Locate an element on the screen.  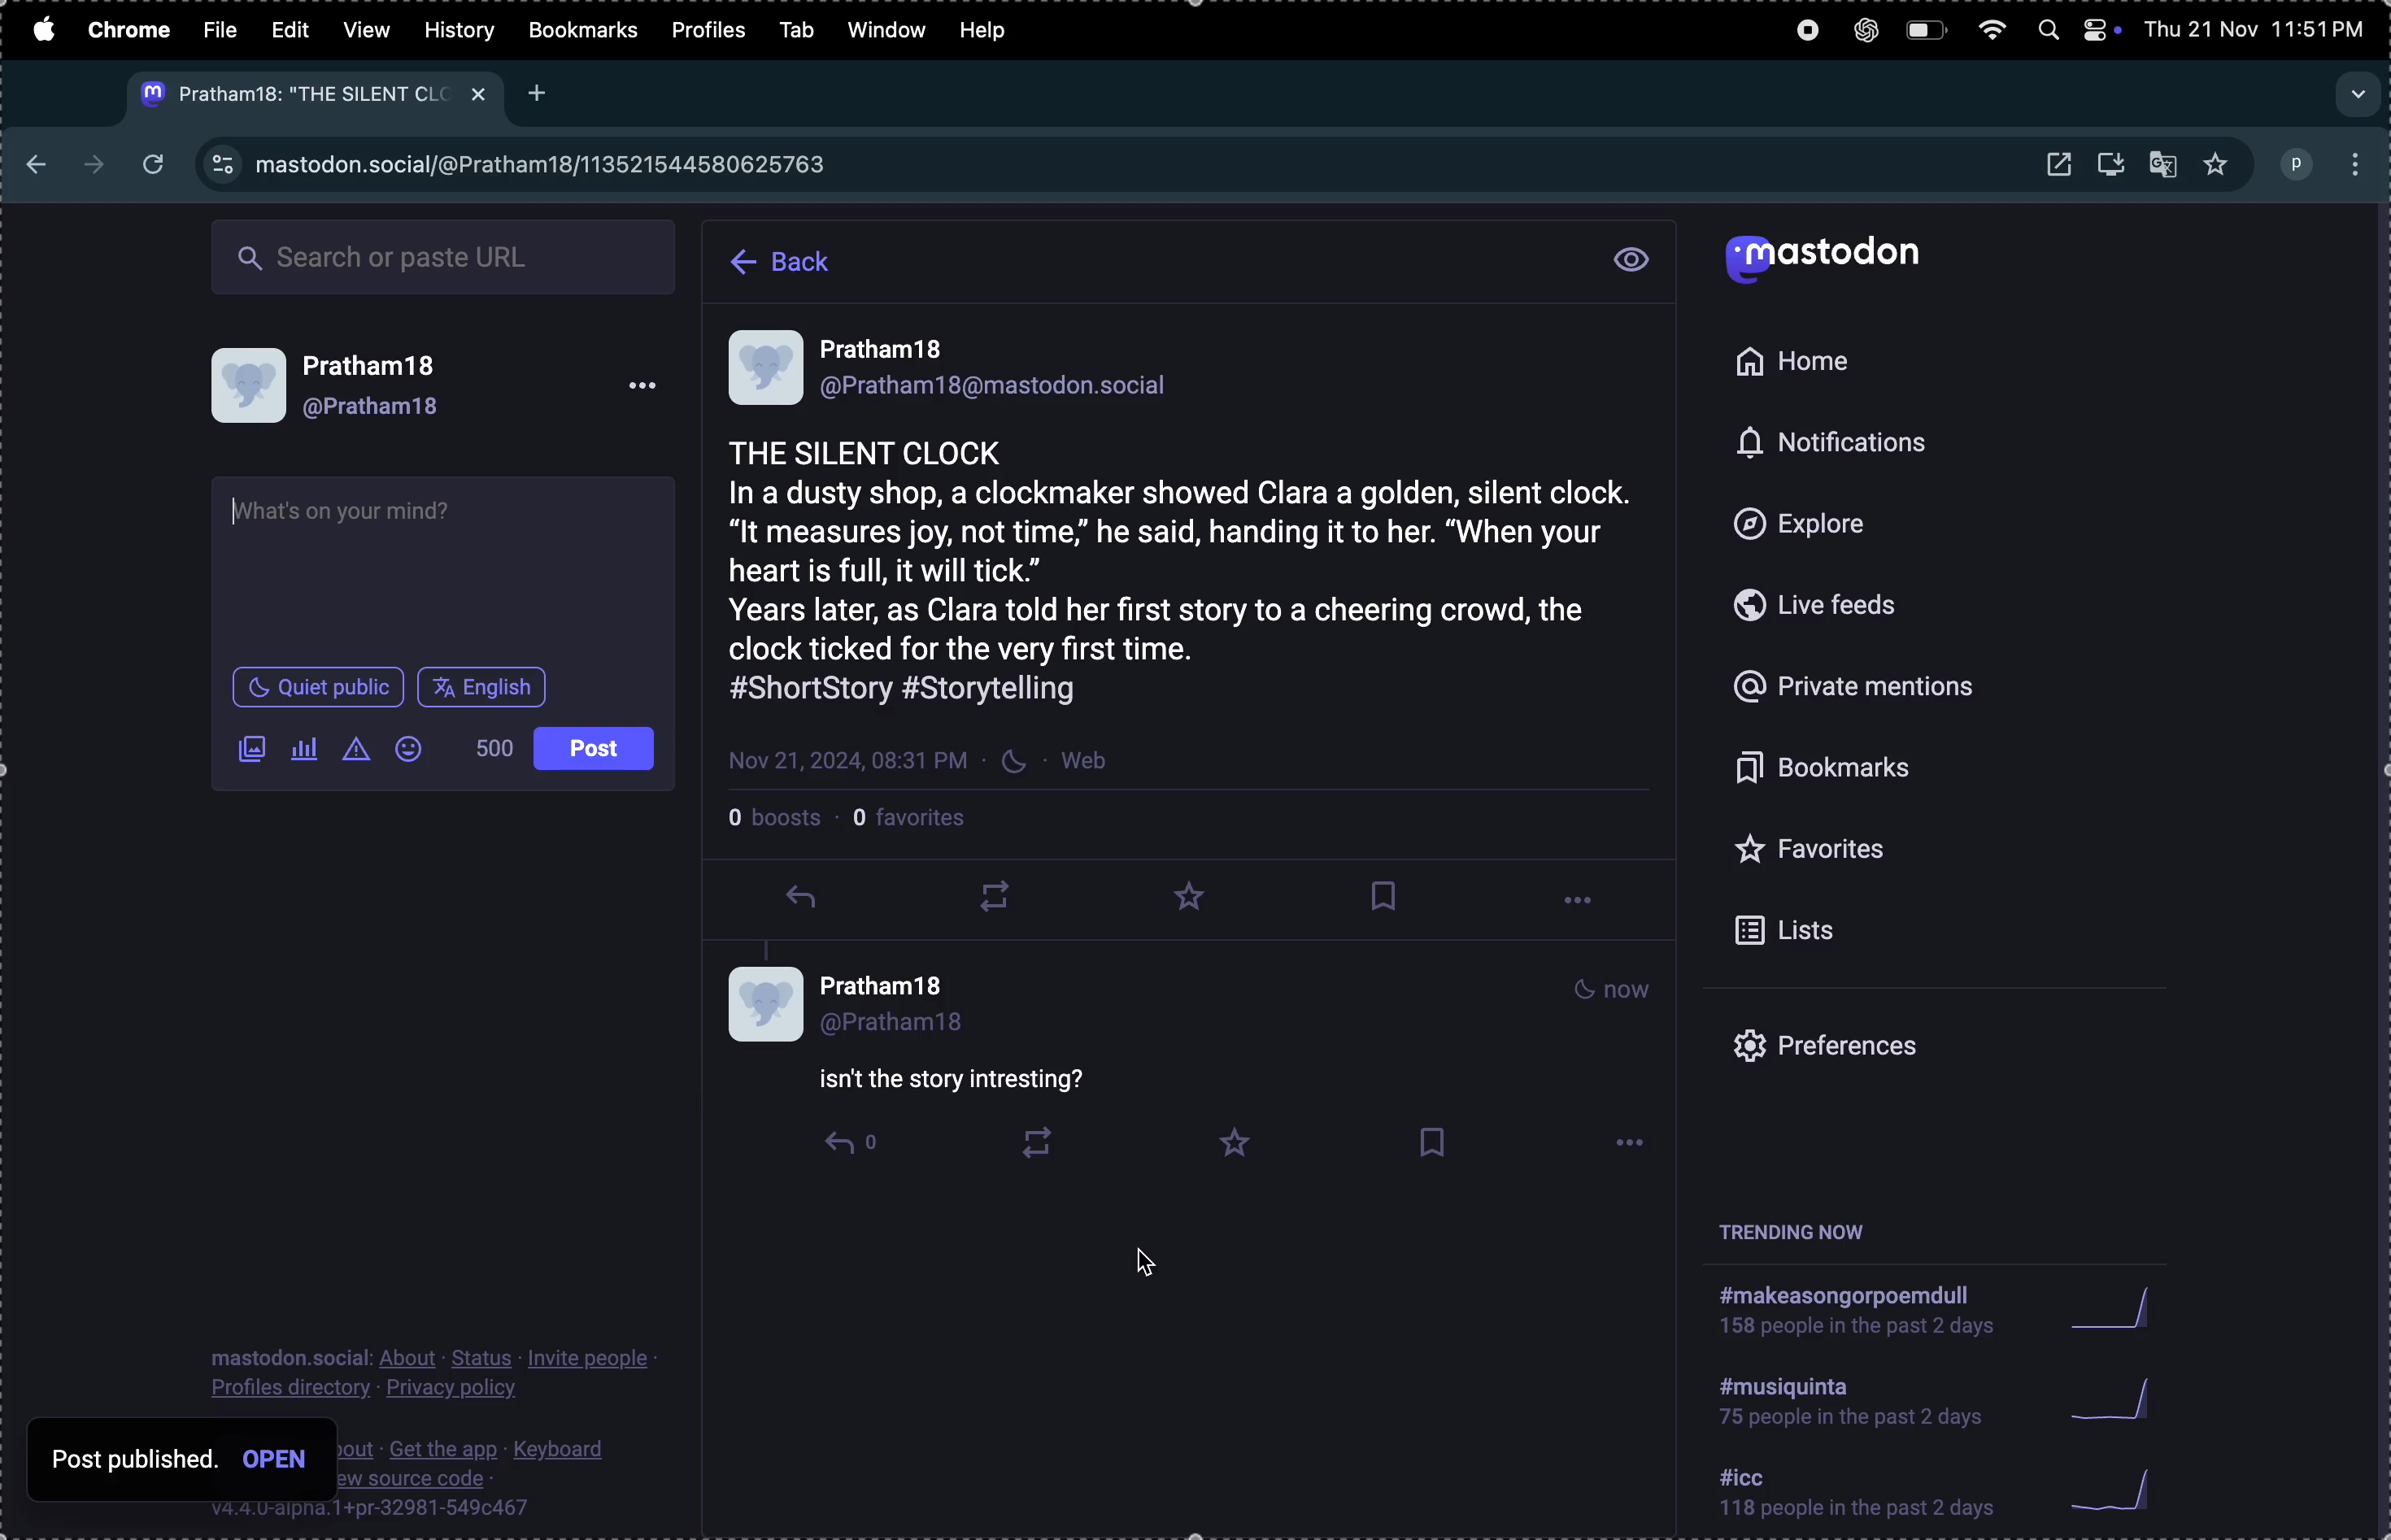
list is located at coordinates (1879, 931).